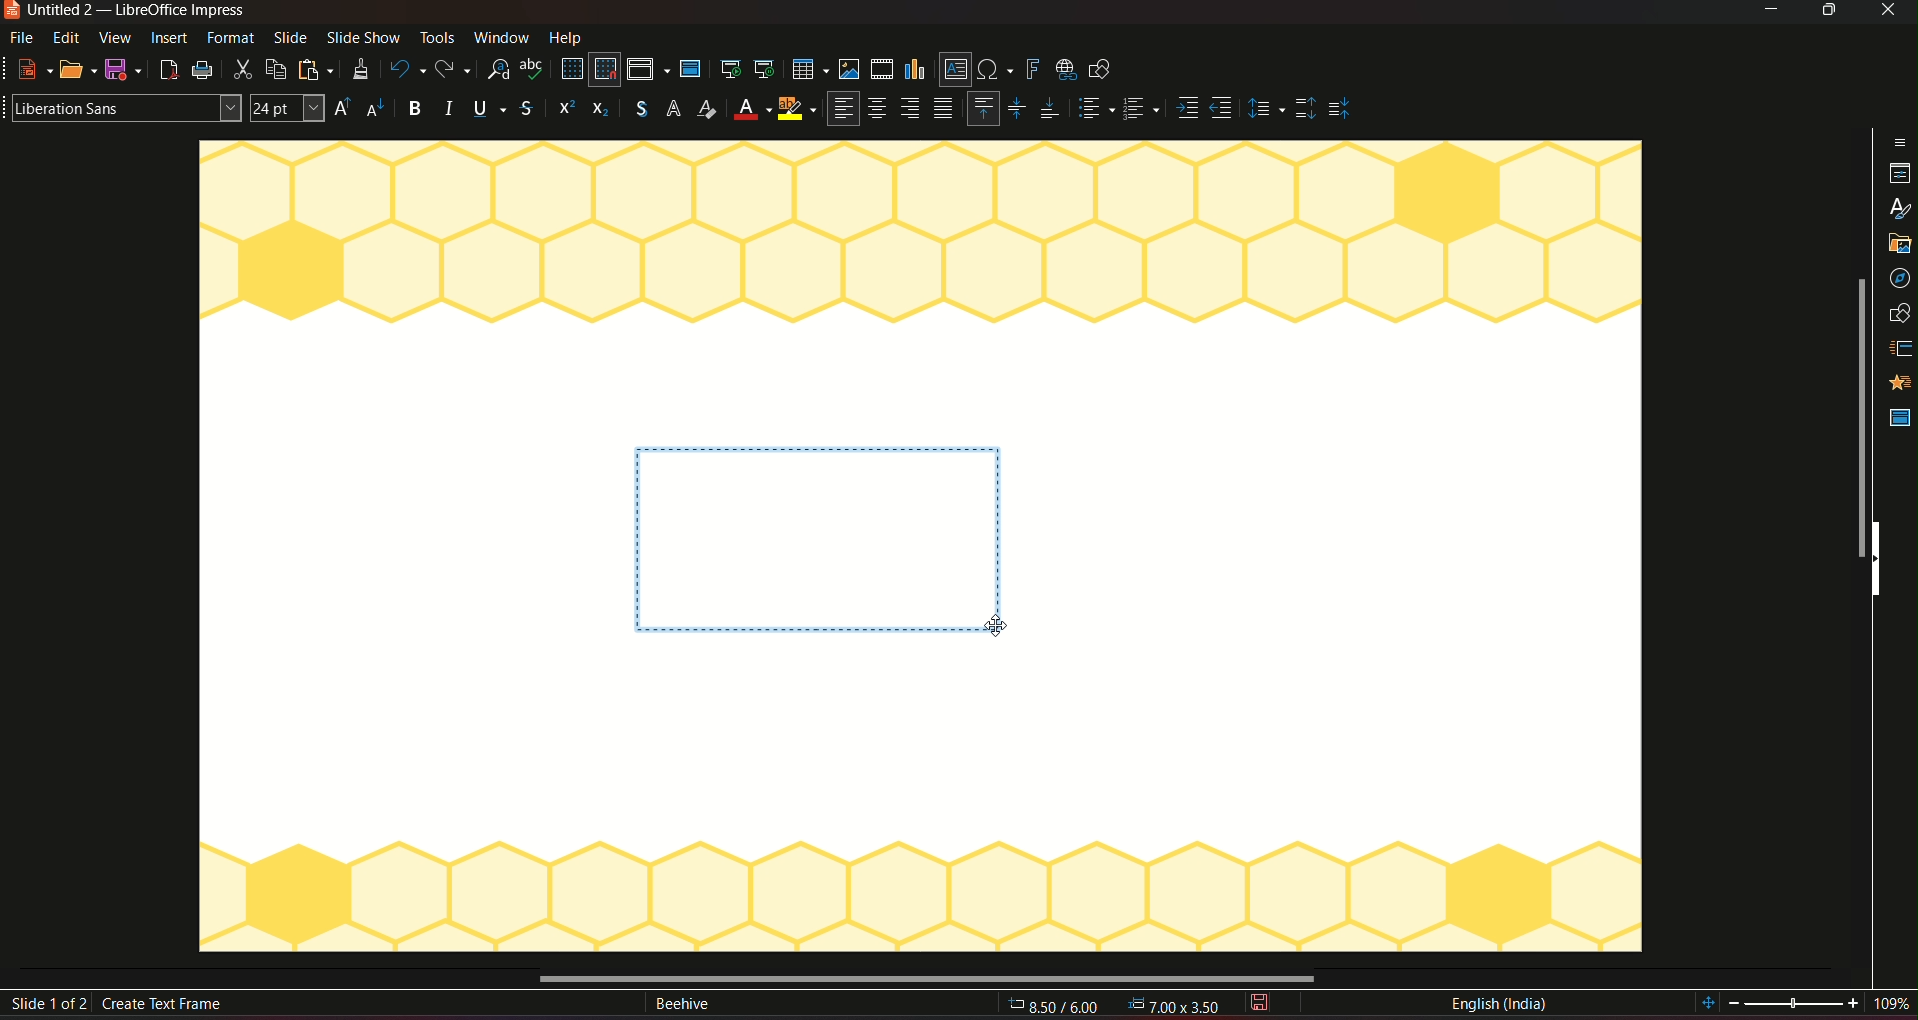 The height and width of the screenshot is (1020, 1918). I want to click on horizontal scrollbar, so click(933, 978).